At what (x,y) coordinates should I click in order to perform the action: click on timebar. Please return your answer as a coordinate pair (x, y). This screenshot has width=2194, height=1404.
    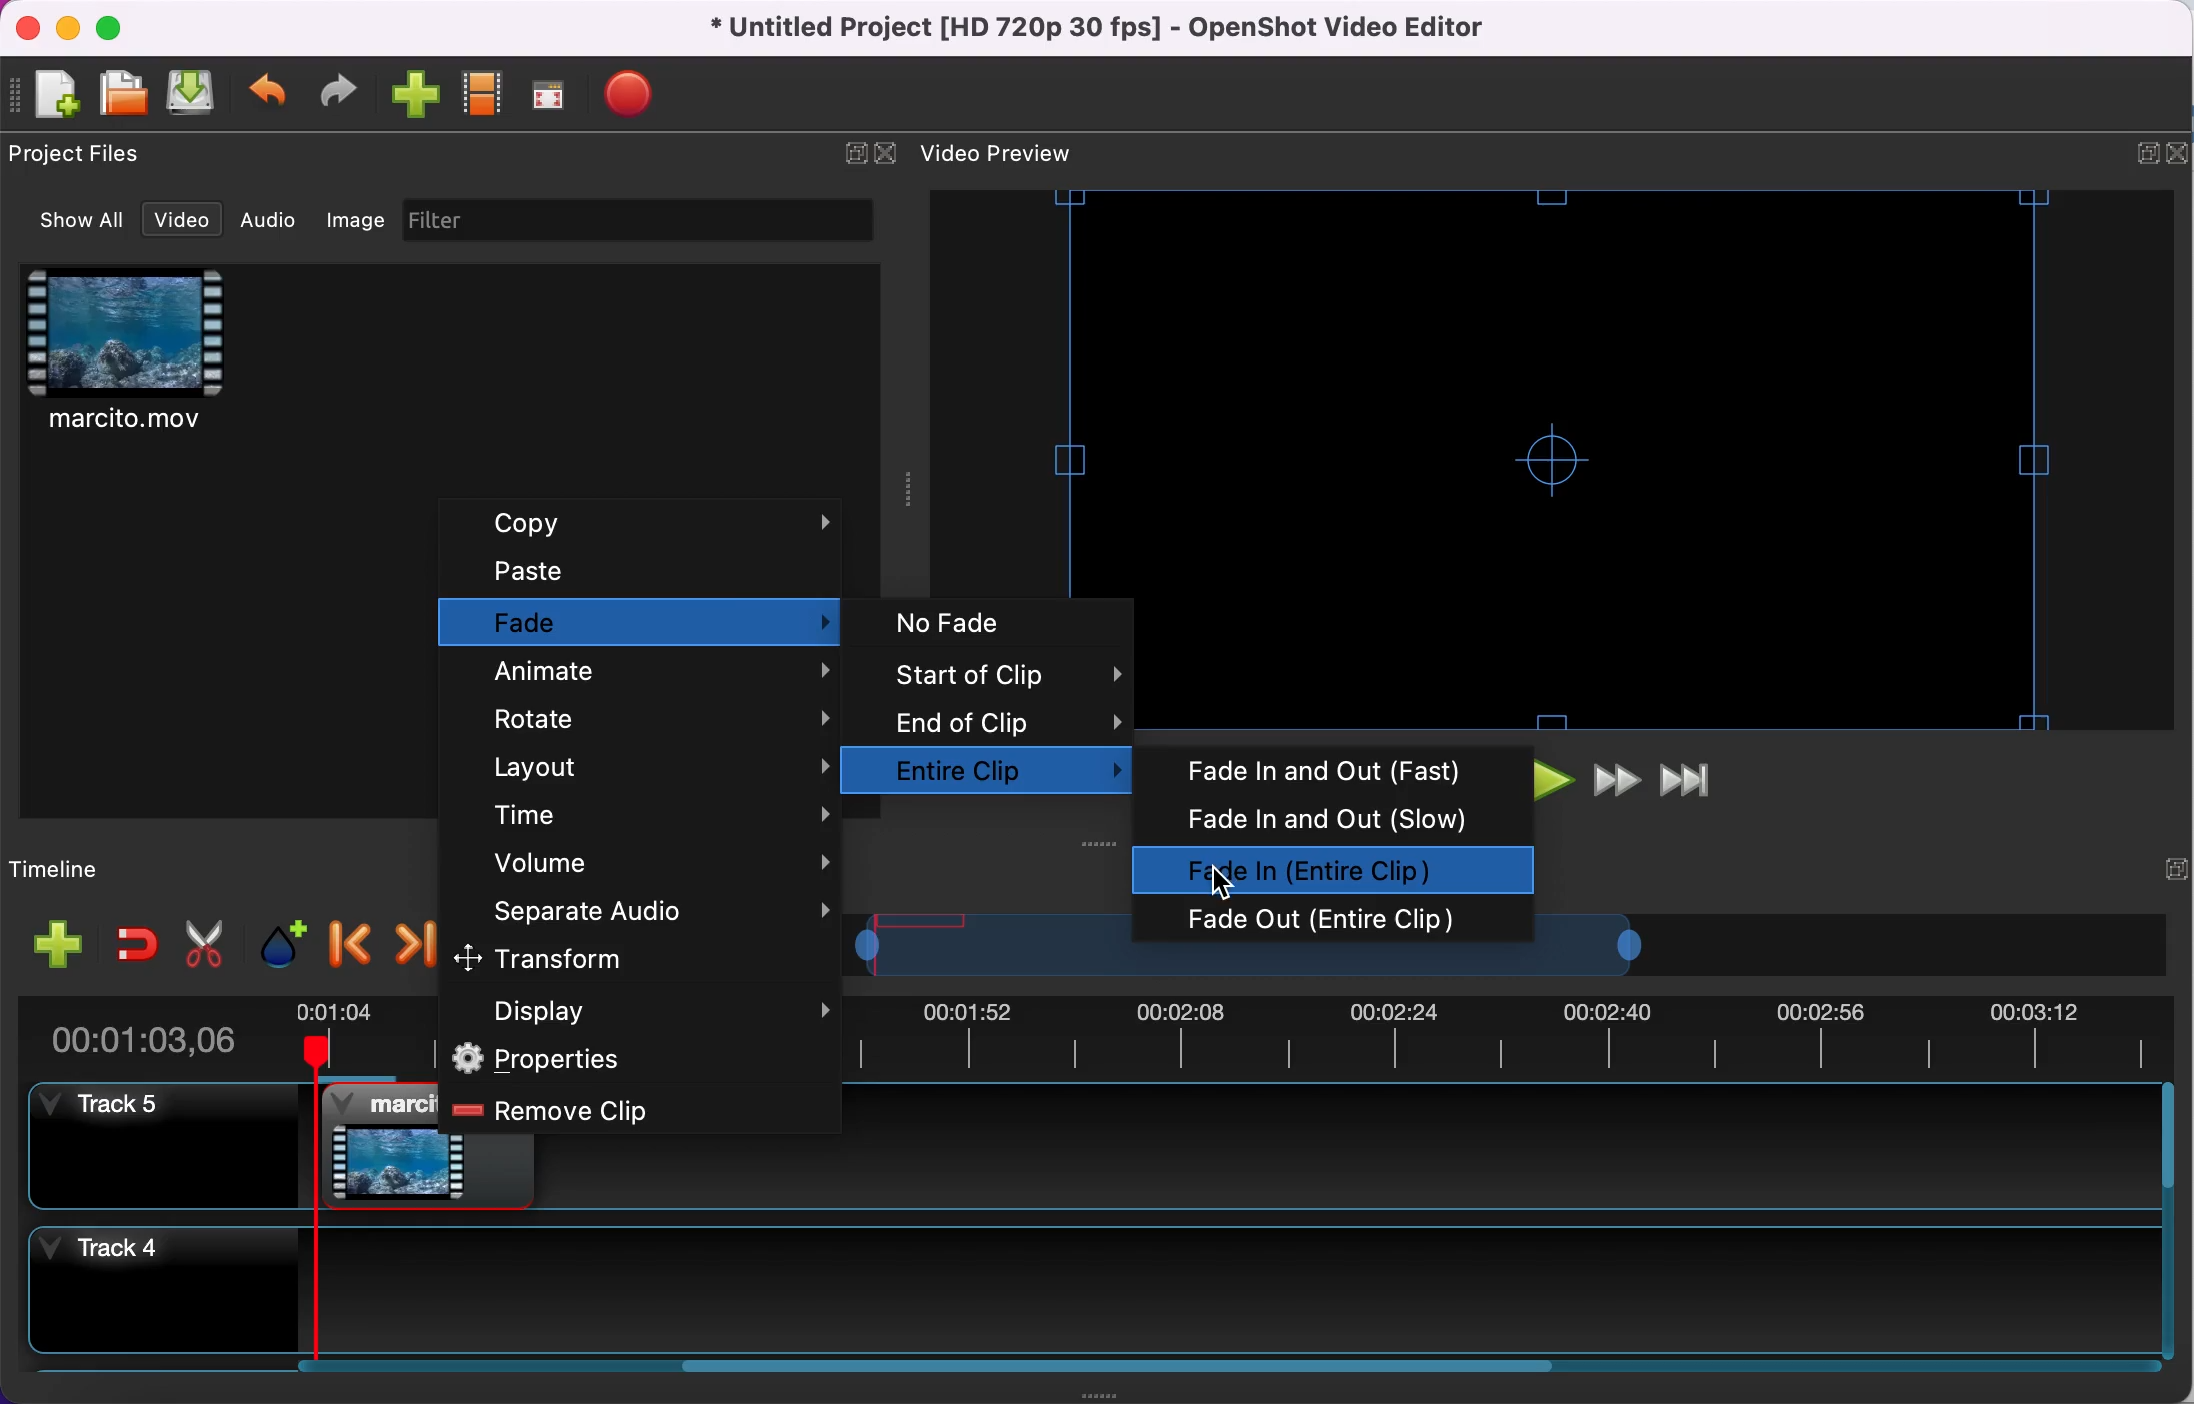
    Looking at the image, I should click on (1510, 1035).